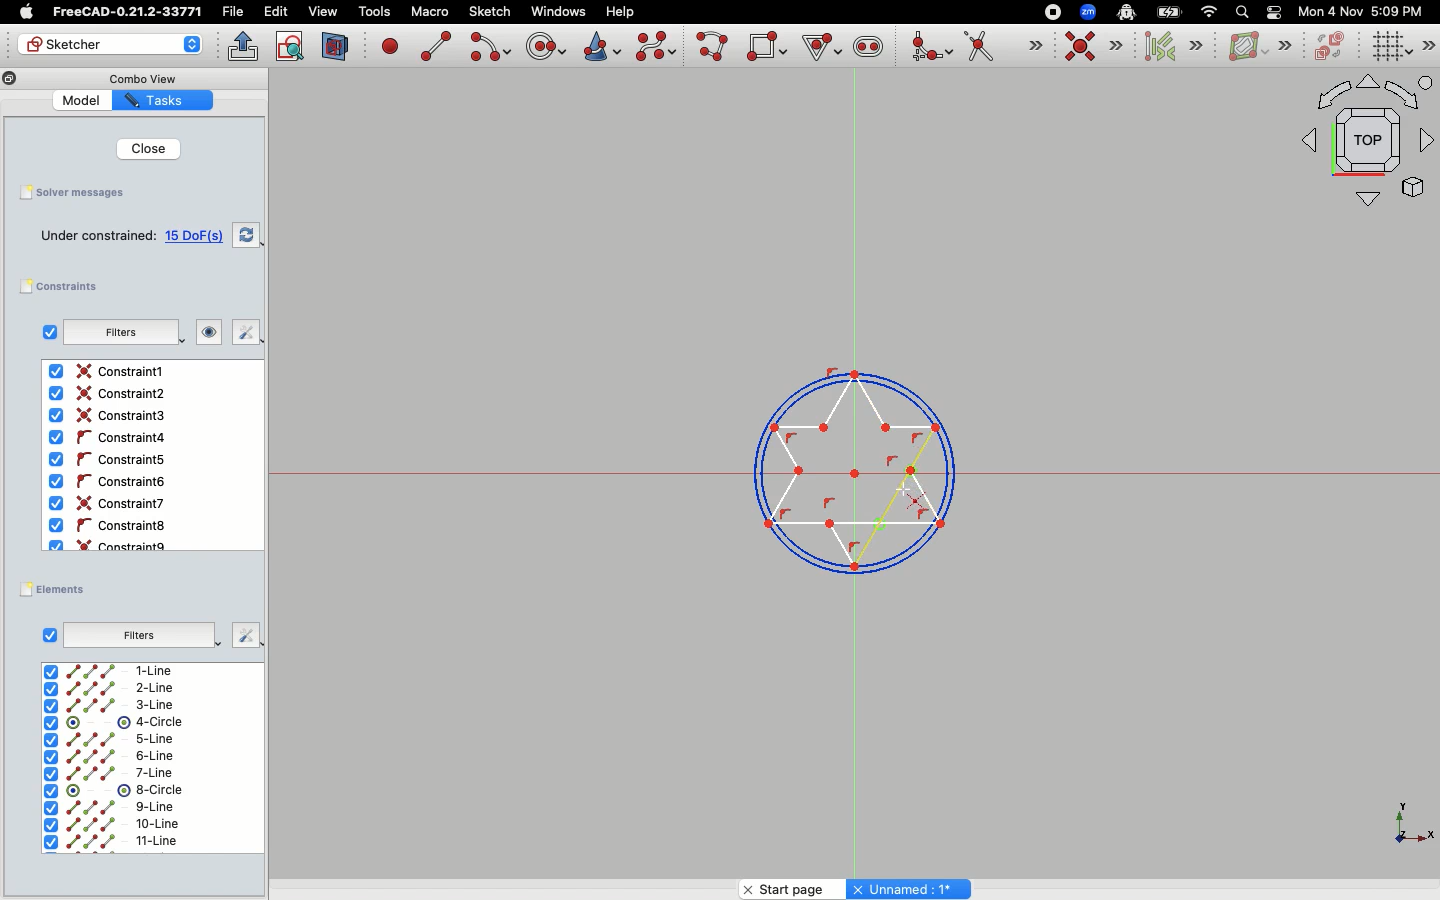 This screenshot has width=1440, height=900. I want to click on Zoom, so click(1089, 12).